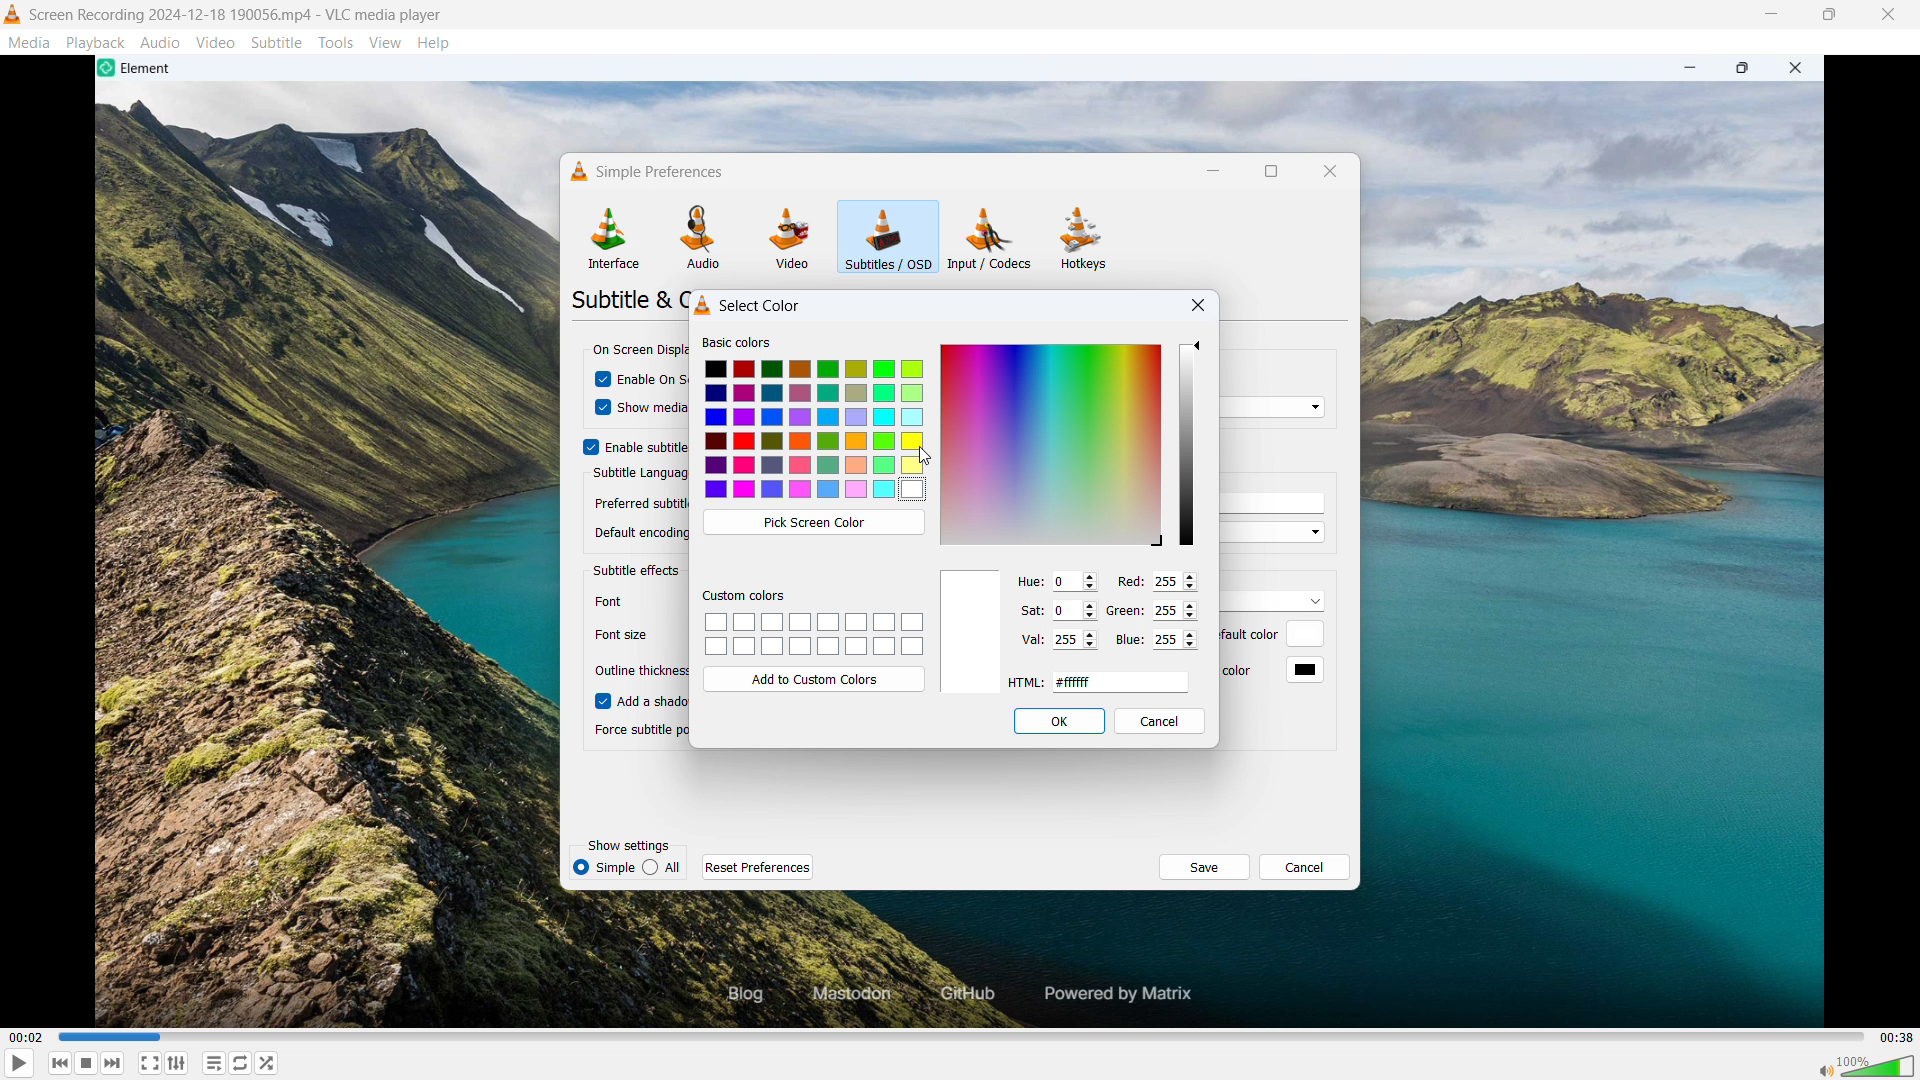 The height and width of the screenshot is (1080, 1920). Describe the element at coordinates (277, 43) in the screenshot. I see `Subtitle ` at that location.